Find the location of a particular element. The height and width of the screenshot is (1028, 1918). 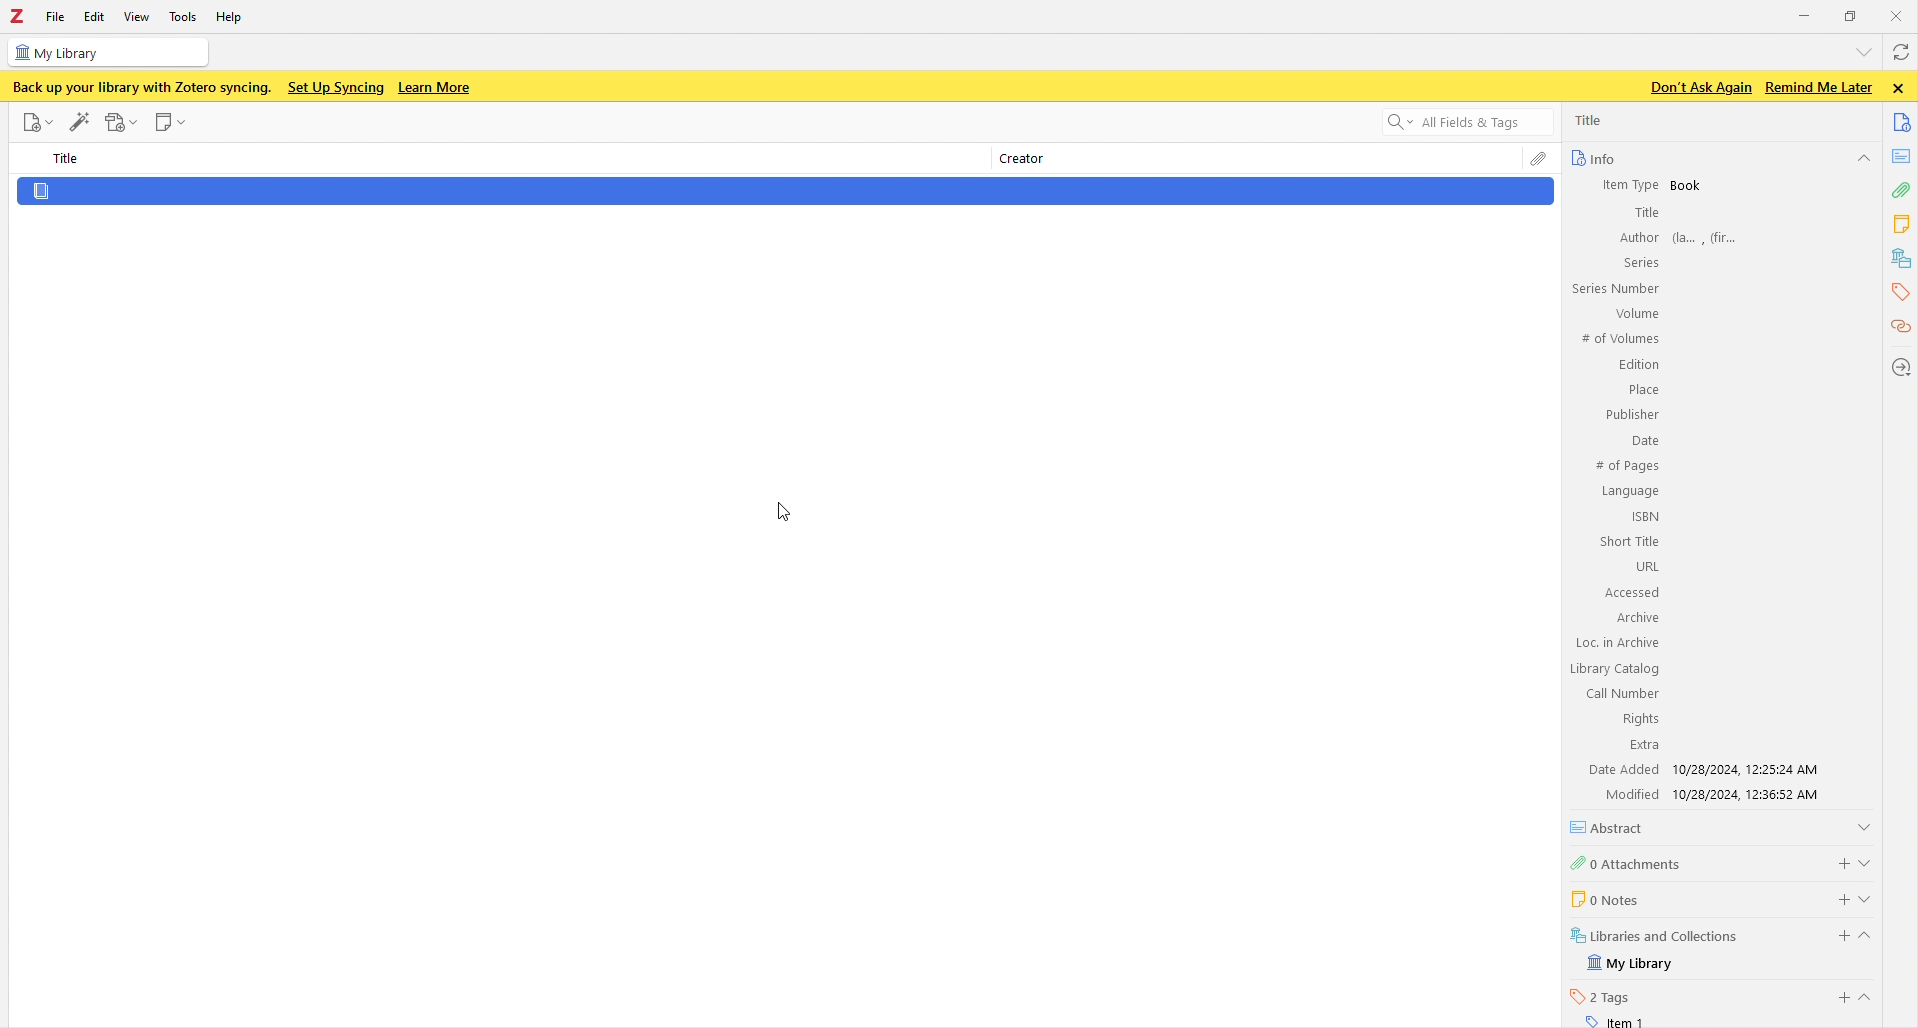

# of Pages is located at coordinates (1626, 467).